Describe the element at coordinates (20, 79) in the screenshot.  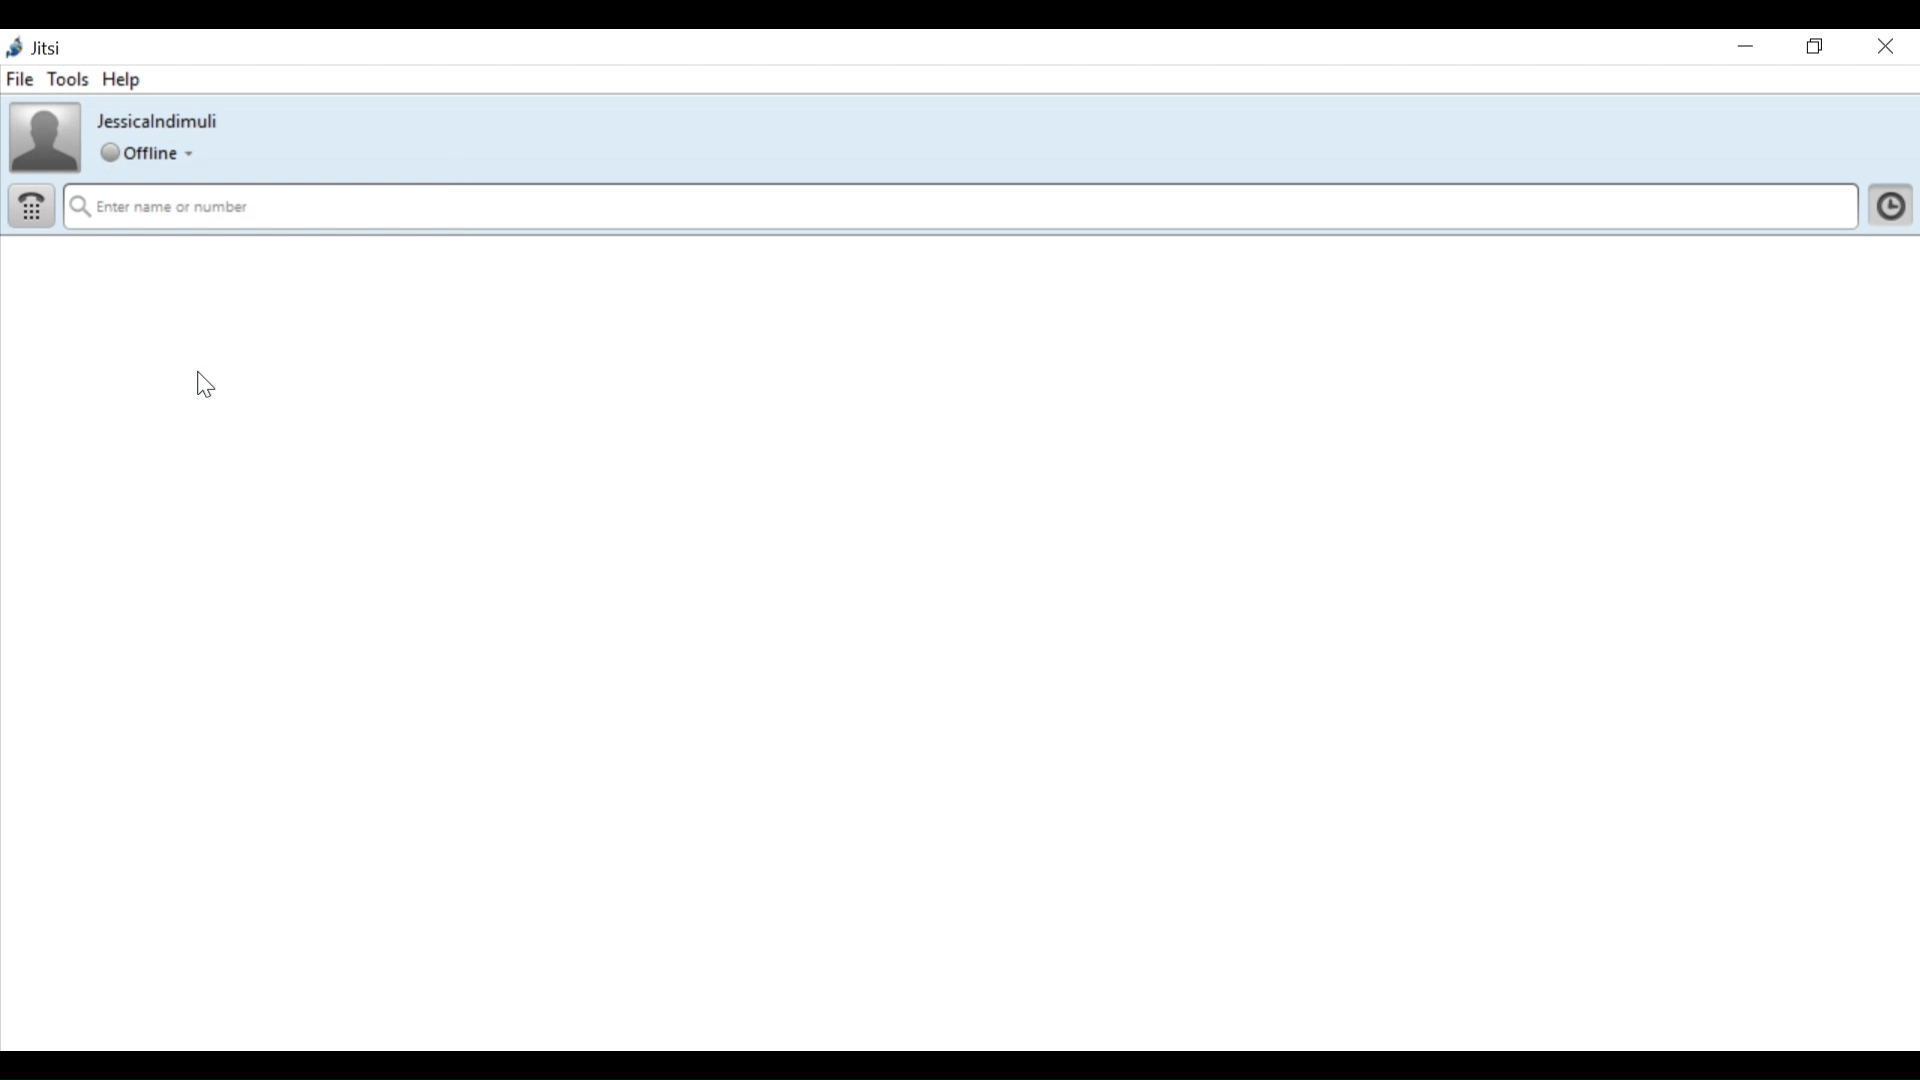
I see `File` at that location.